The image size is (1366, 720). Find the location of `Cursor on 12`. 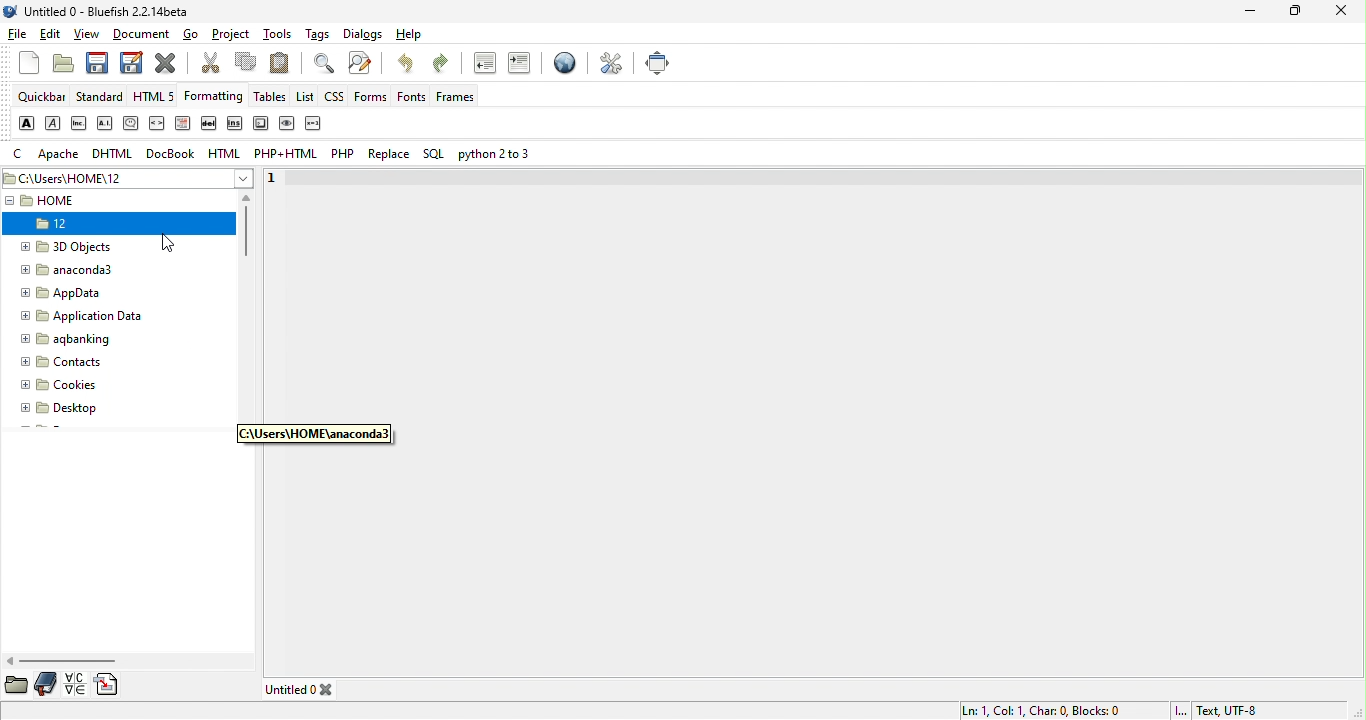

Cursor on 12 is located at coordinates (172, 244).